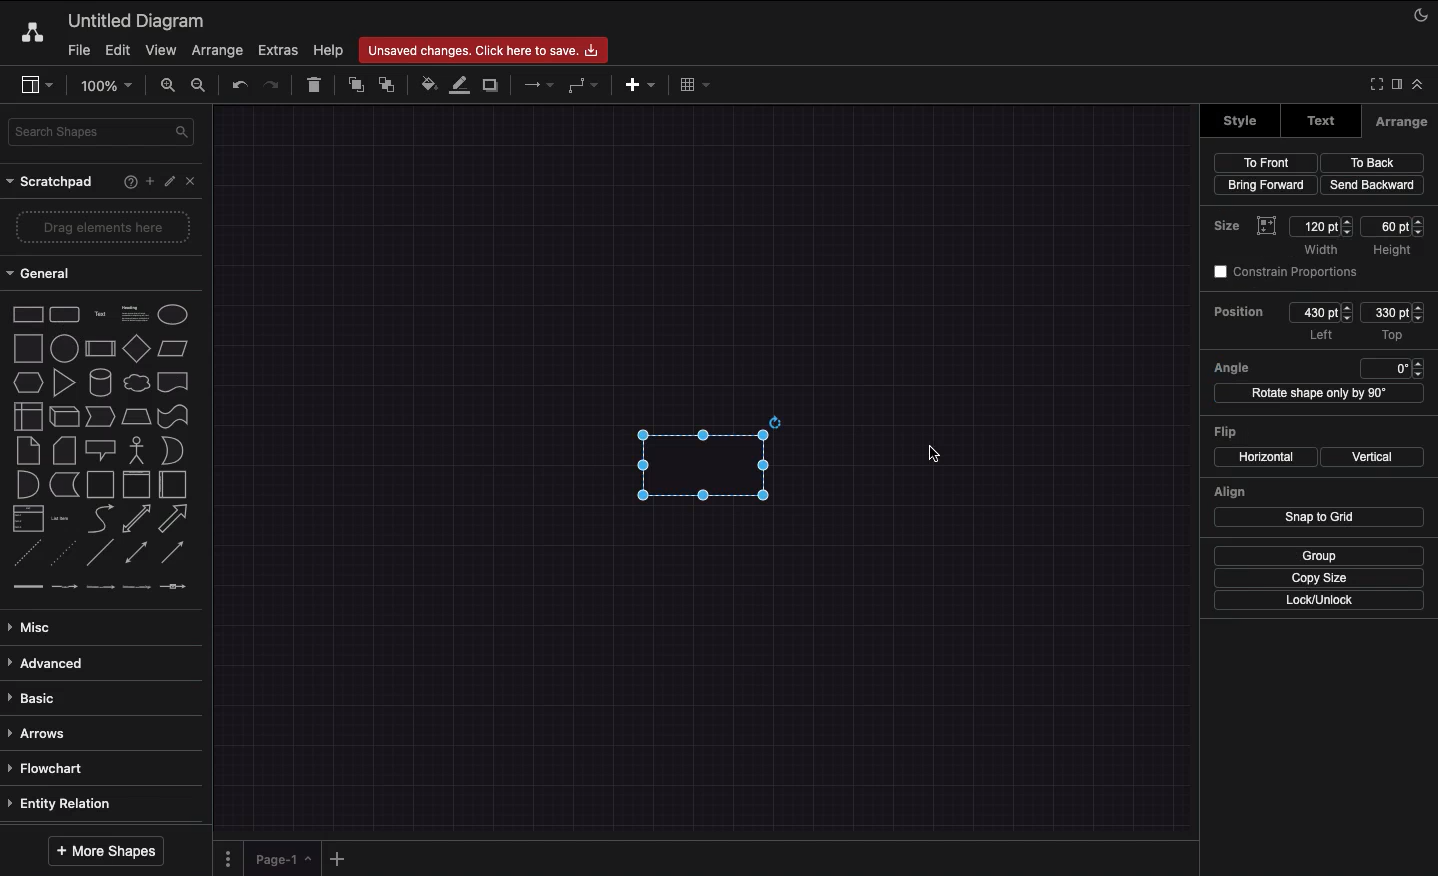 The height and width of the screenshot is (876, 1438). I want to click on Search shape, so click(98, 134).